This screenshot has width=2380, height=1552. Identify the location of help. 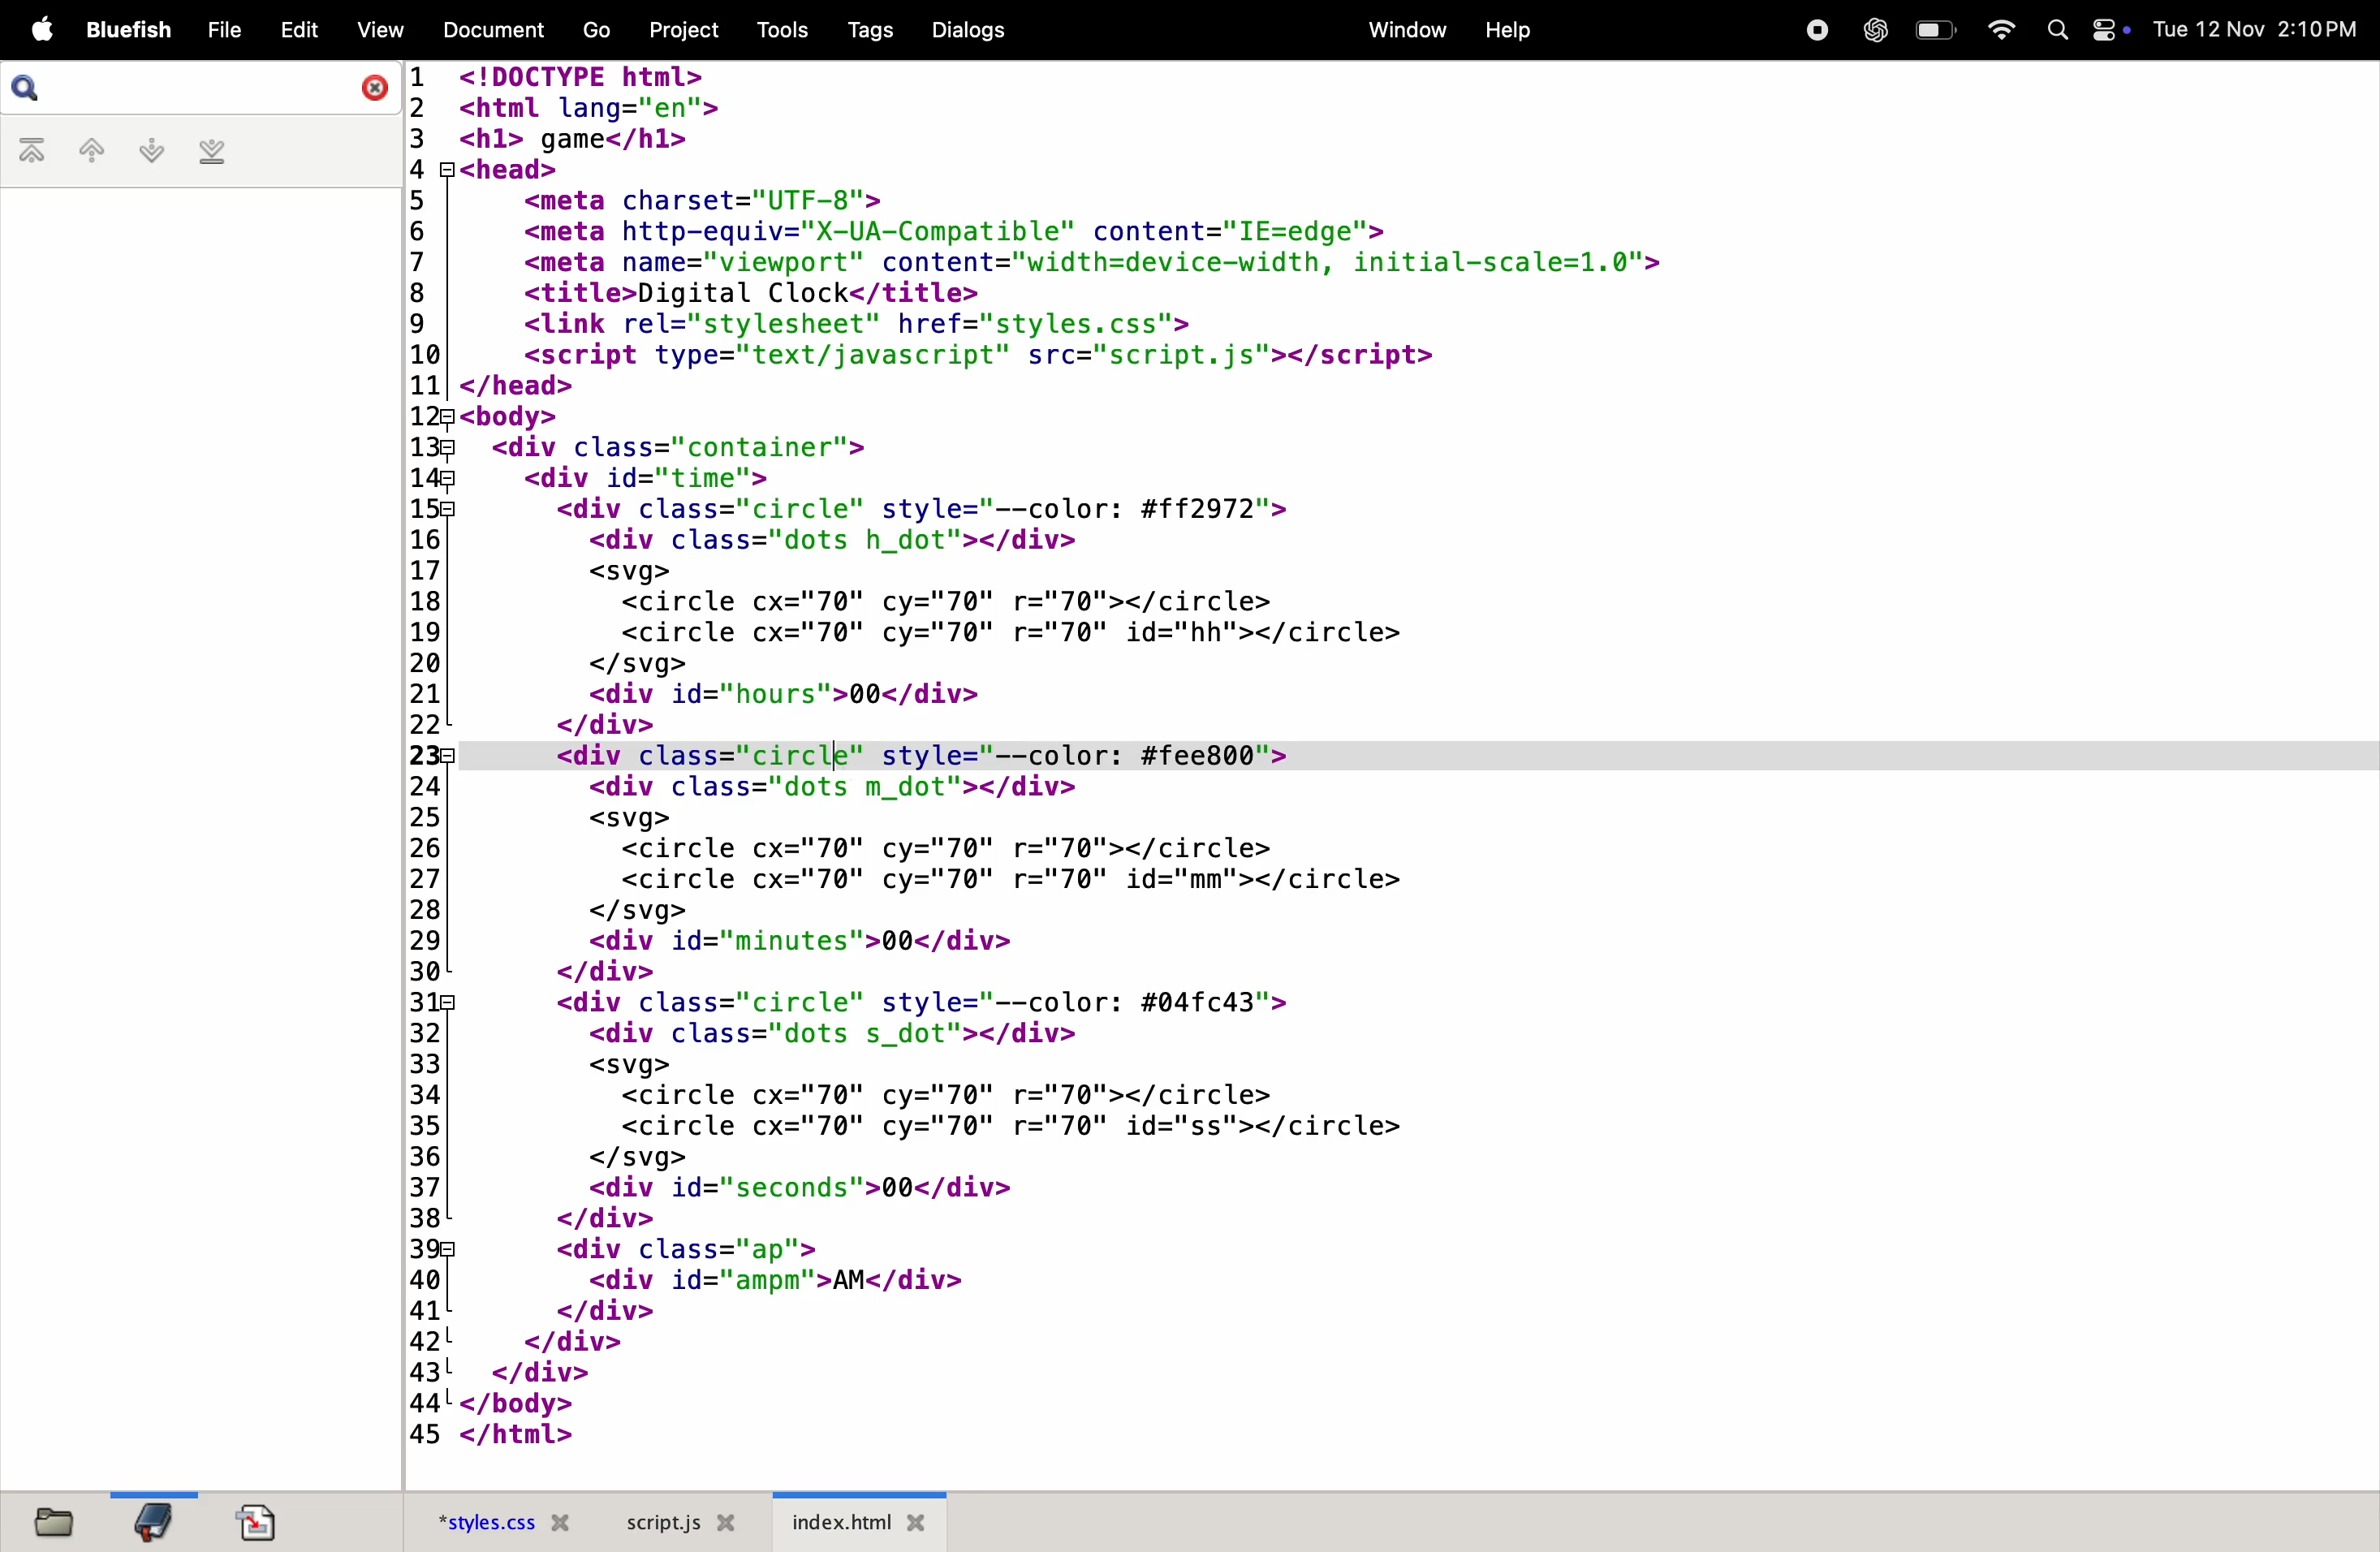
(1512, 33).